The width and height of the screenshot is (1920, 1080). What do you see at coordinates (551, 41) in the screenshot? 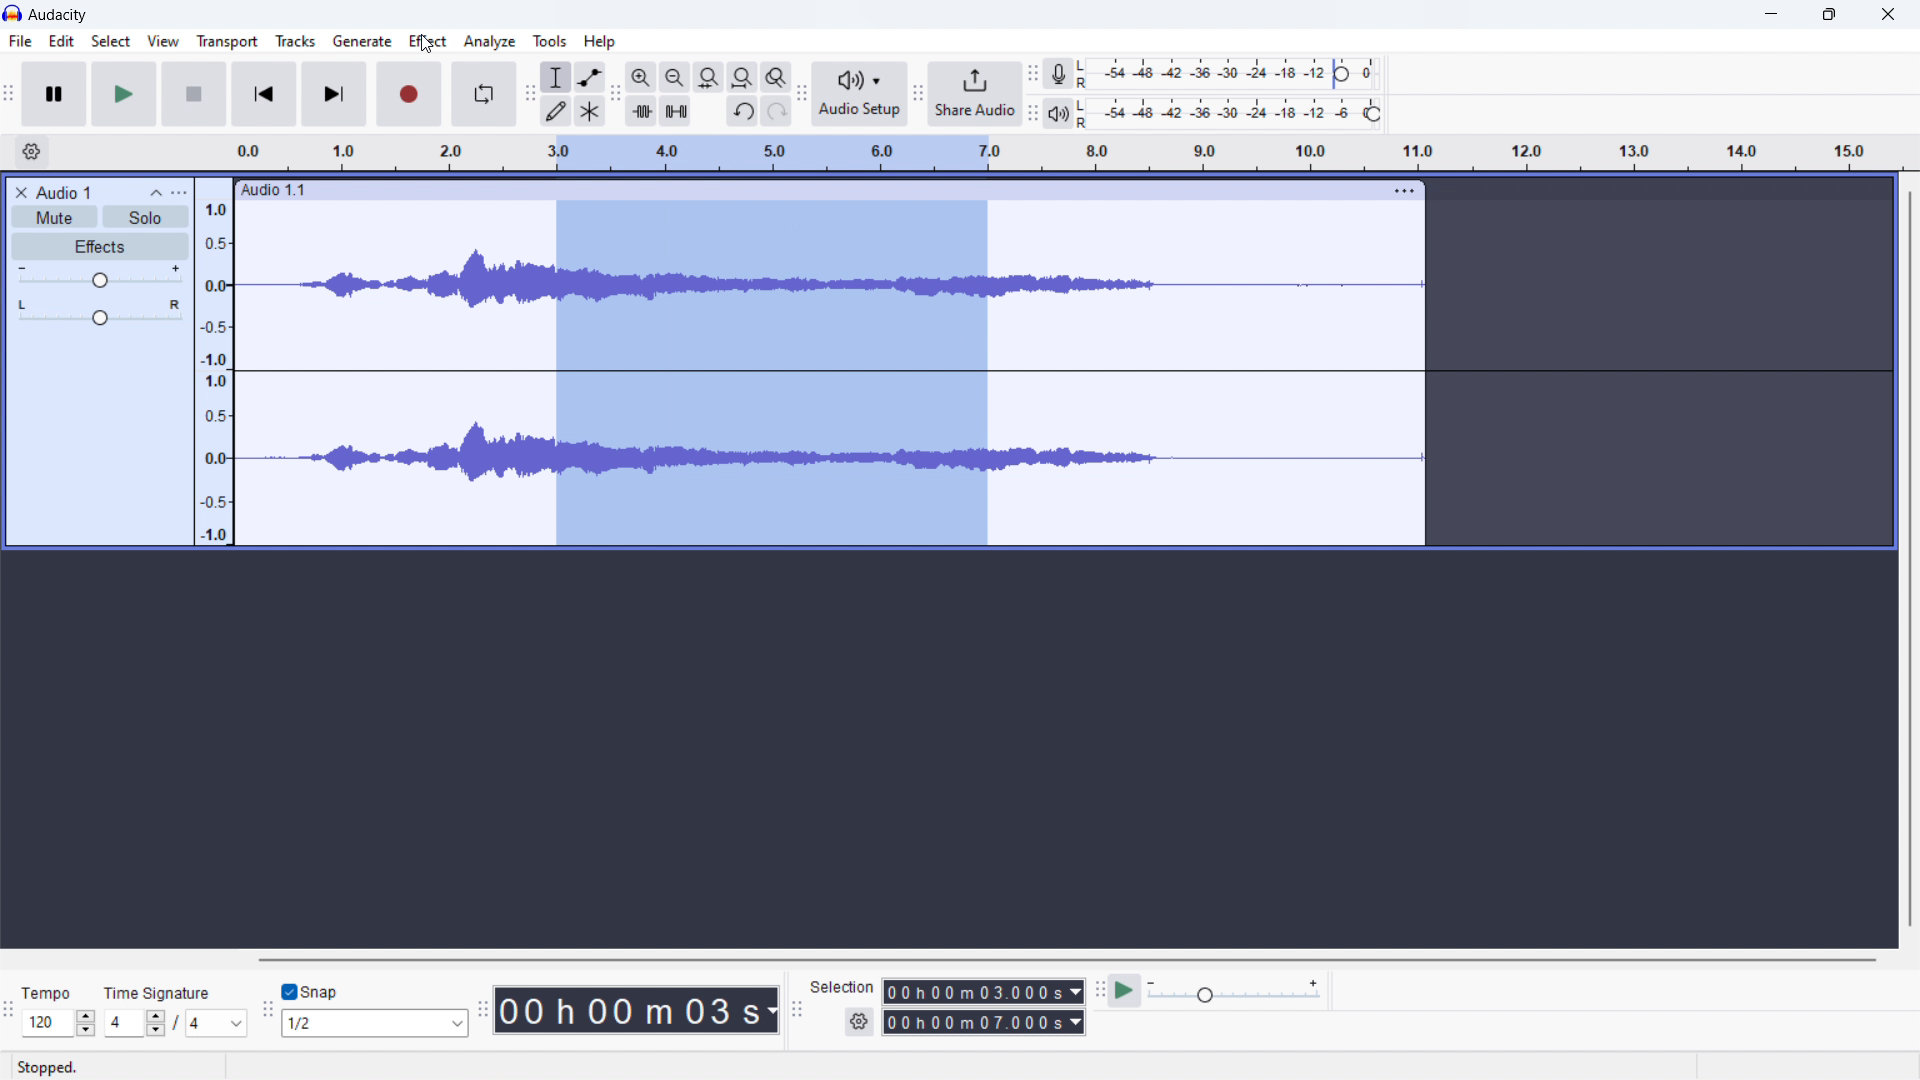
I see `tools` at bounding box center [551, 41].